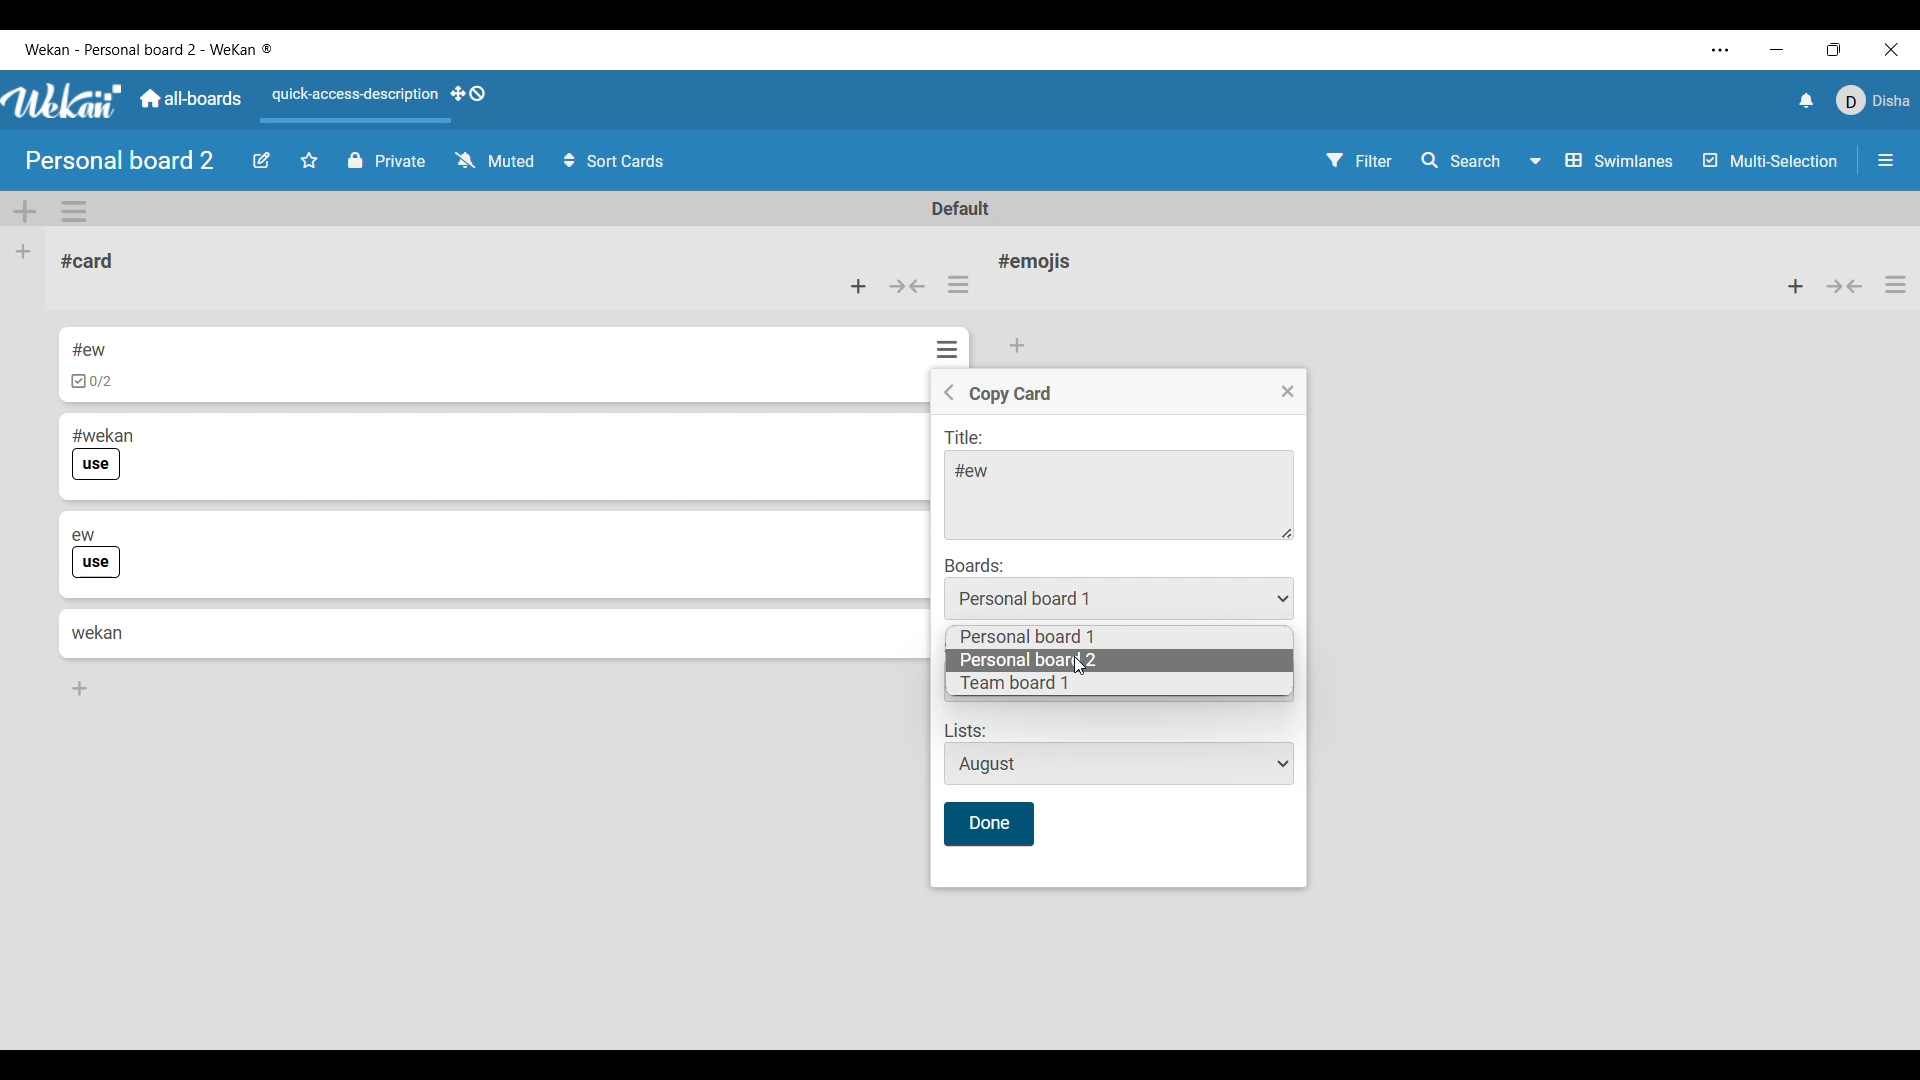 Image resolution: width=1920 pixels, height=1080 pixels. What do you see at coordinates (148, 50) in the screenshot?
I see `Software name and board name` at bounding box center [148, 50].